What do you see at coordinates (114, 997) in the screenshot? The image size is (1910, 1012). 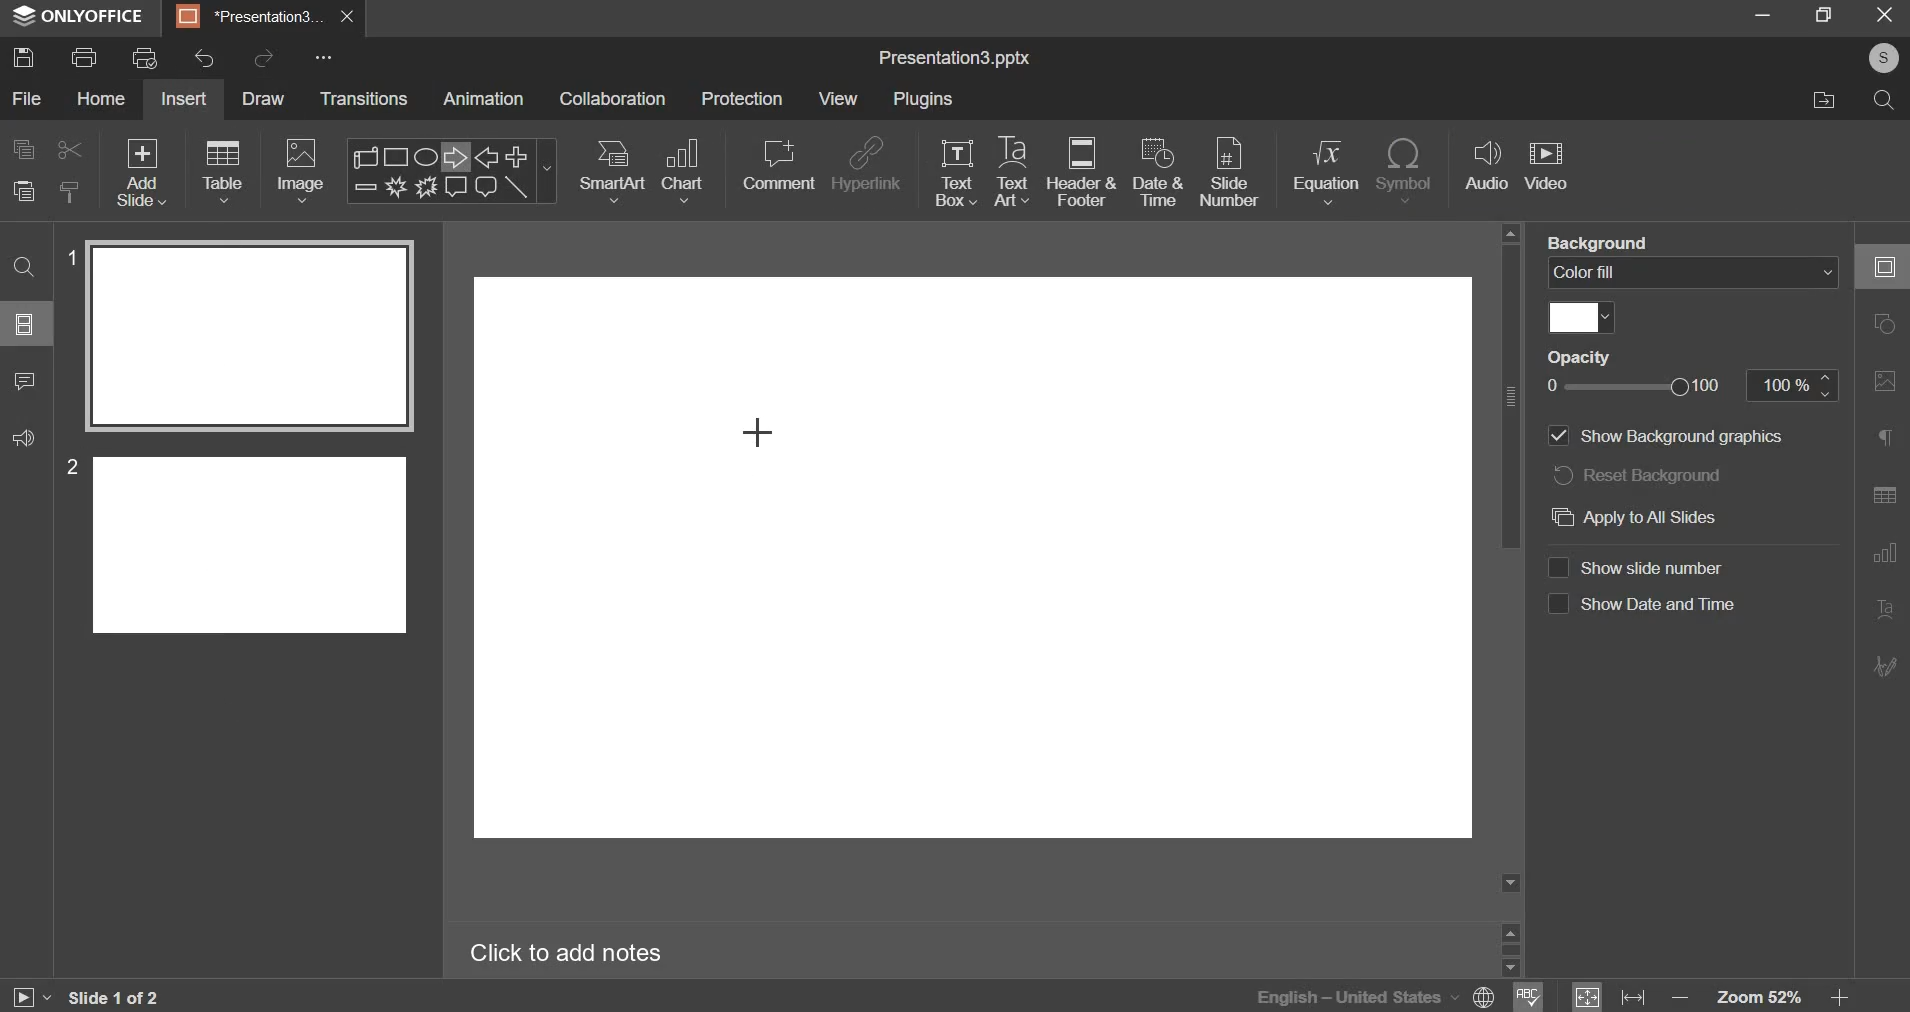 I see `active slide out of total slides` at bounding box center [114, 997].